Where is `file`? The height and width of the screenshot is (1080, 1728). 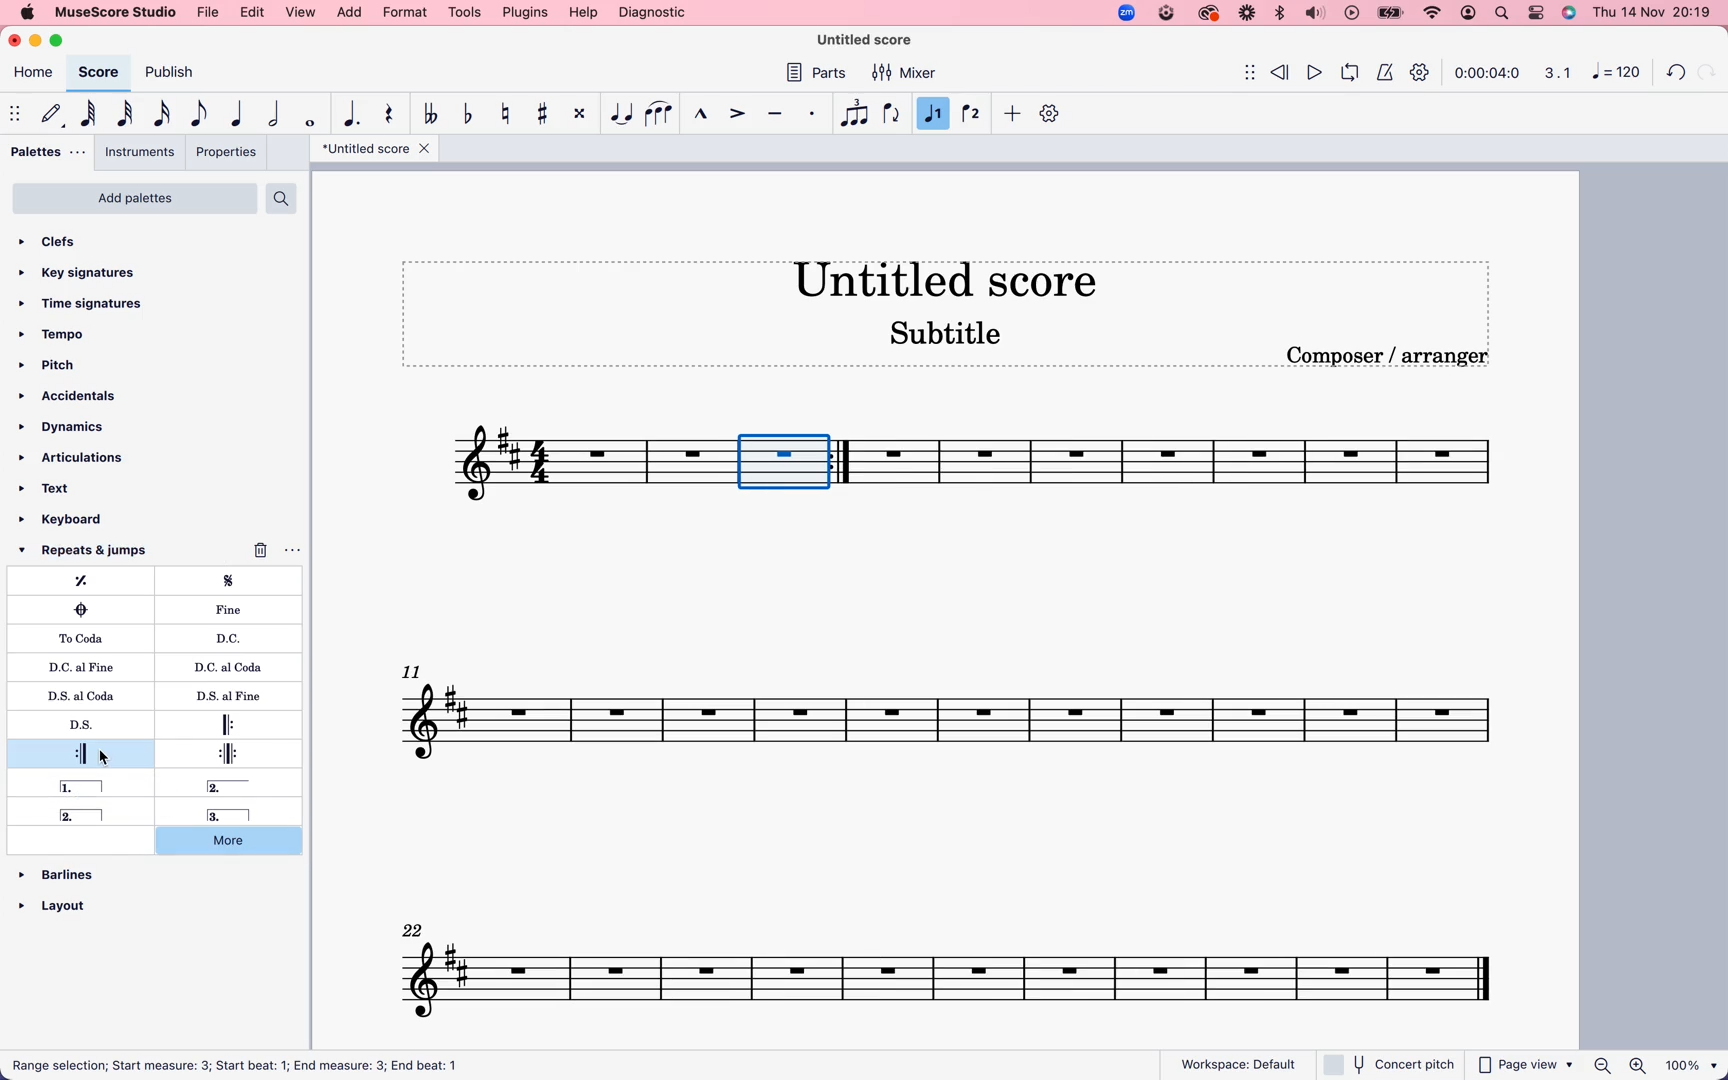 file is located at coordinates (210, 13).